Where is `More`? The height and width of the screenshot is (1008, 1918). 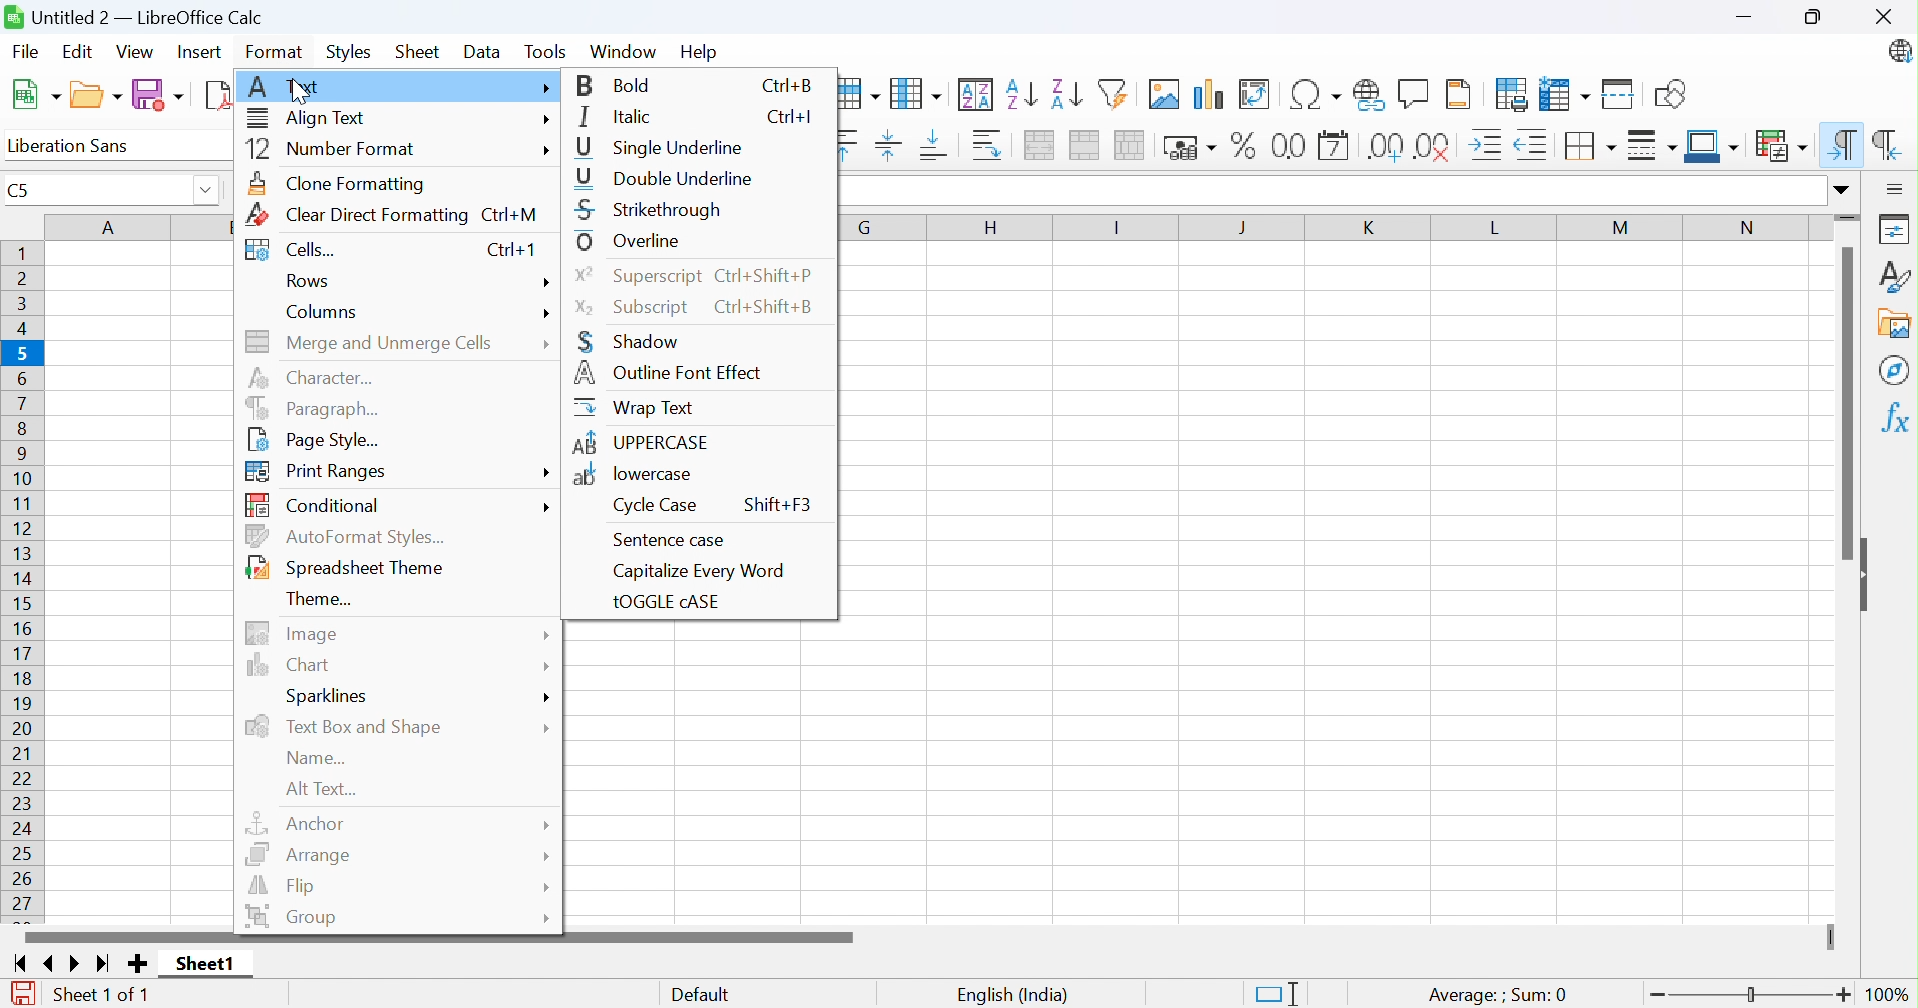
More is located at coordinates (547, 505).